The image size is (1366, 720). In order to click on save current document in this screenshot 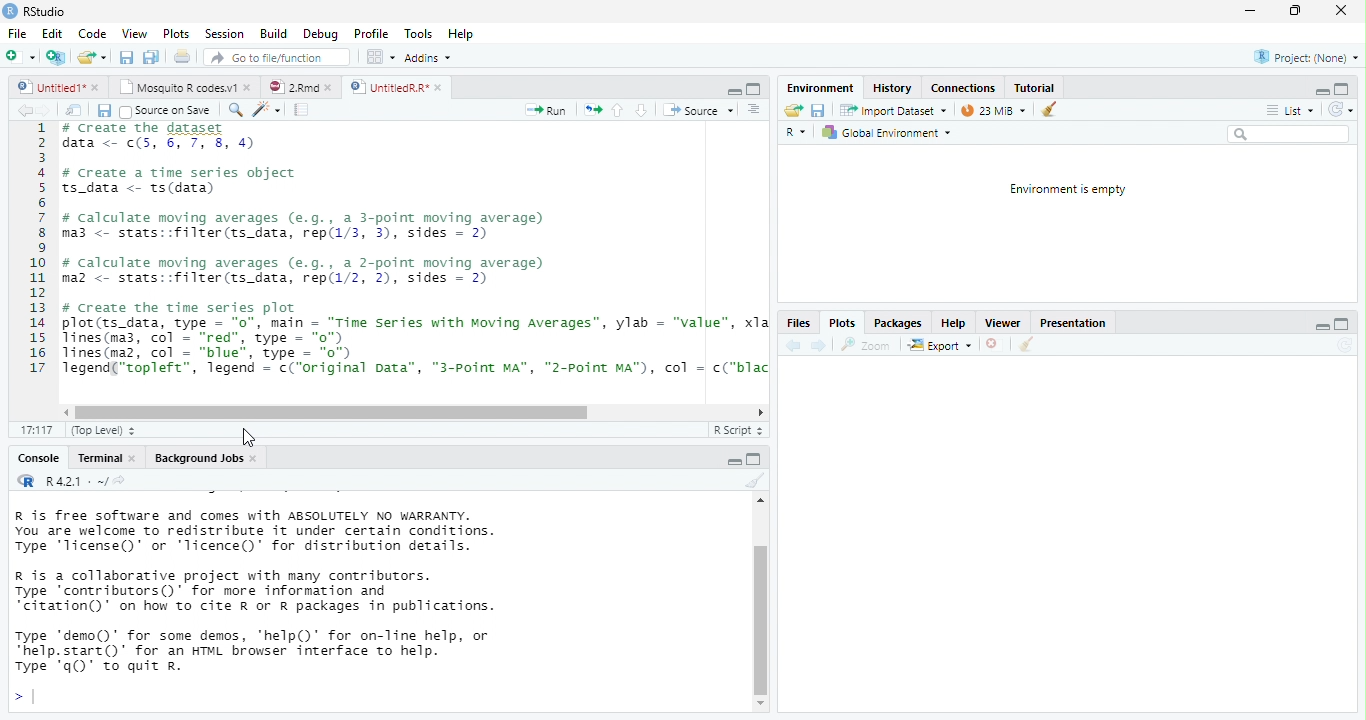, I will do `click(819, 111)`.